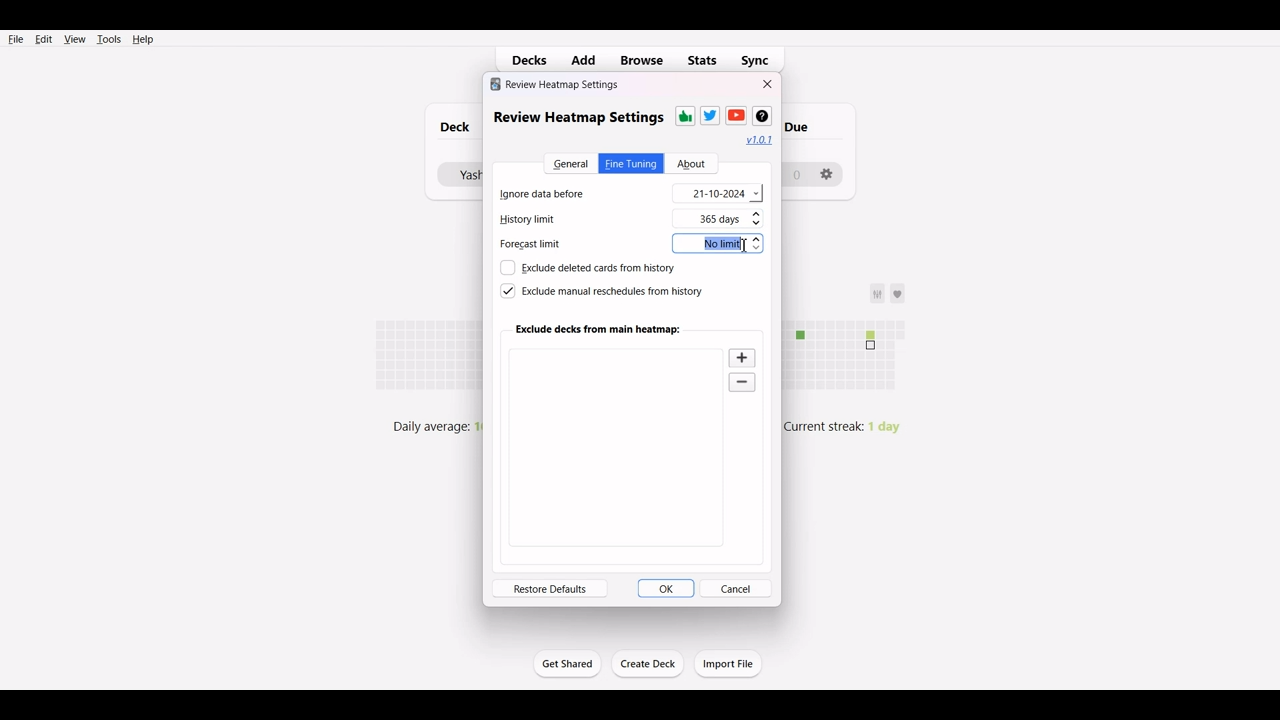 The width and height of the screenshot is (1280, 720). Describe the element at coordinates (736, 588) in the screenshot. I see `Cancel` at that location.